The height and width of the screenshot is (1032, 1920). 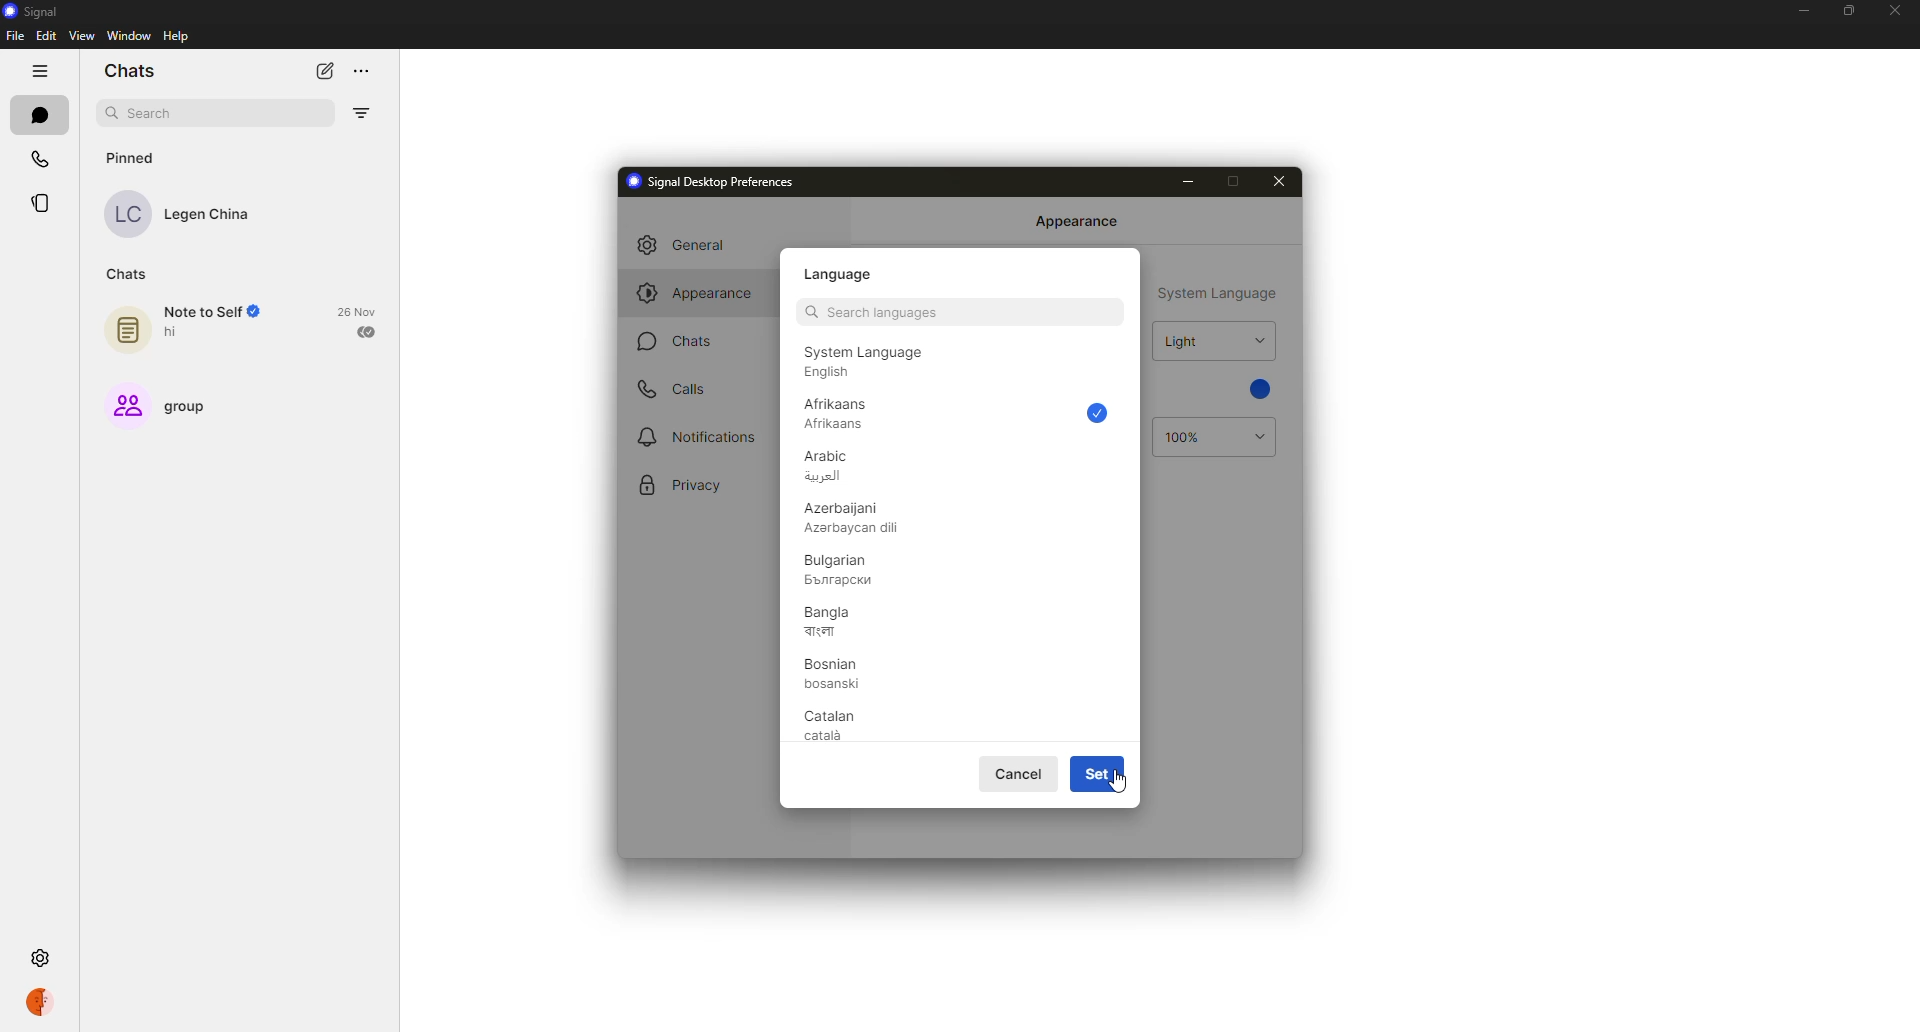 What do you see at coordinates (712, 182) in the screenshot?
I see `signal desktop preferences` at bounding box center [712, 182].